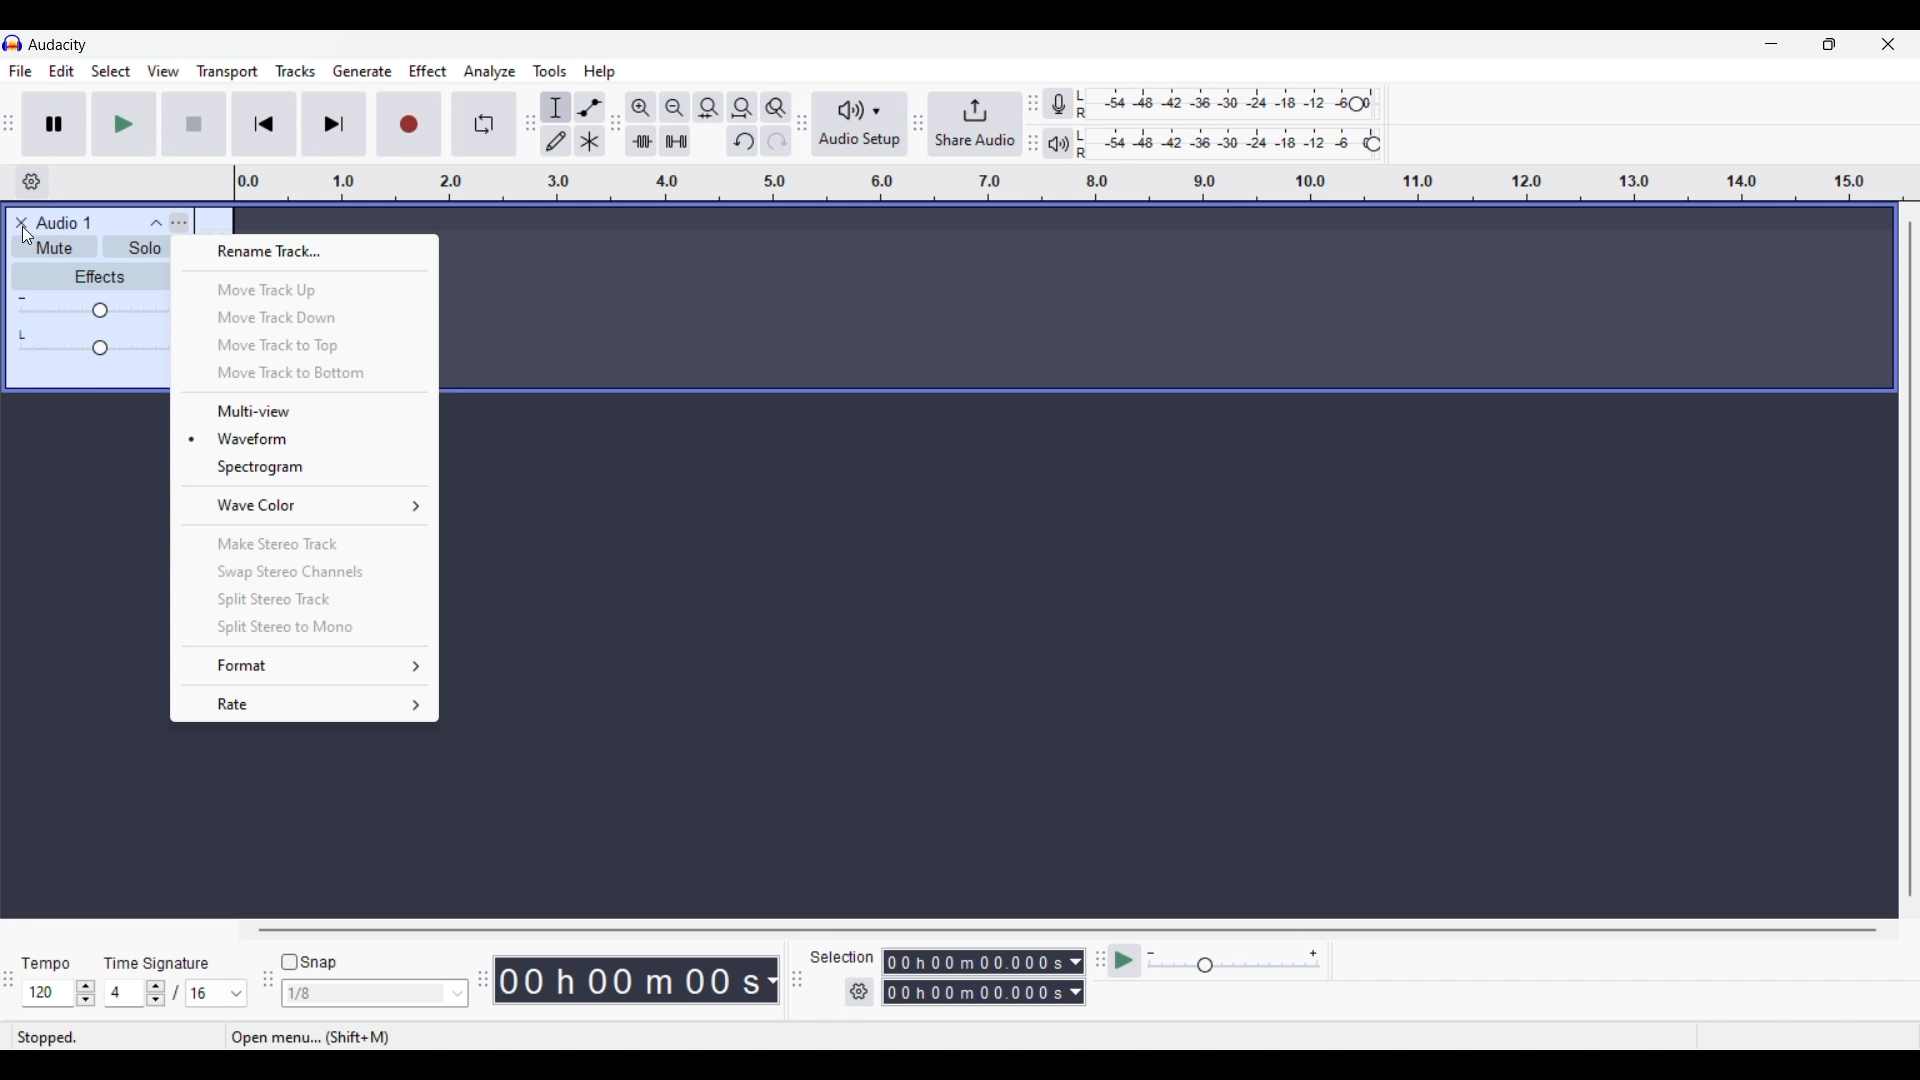 The height and width of the screenshot is (1080, 1920). What do you see at coordinates (1909, 559) in the screenshot?
I see `Vertical slide bar` at bounding box center [1909, 559].